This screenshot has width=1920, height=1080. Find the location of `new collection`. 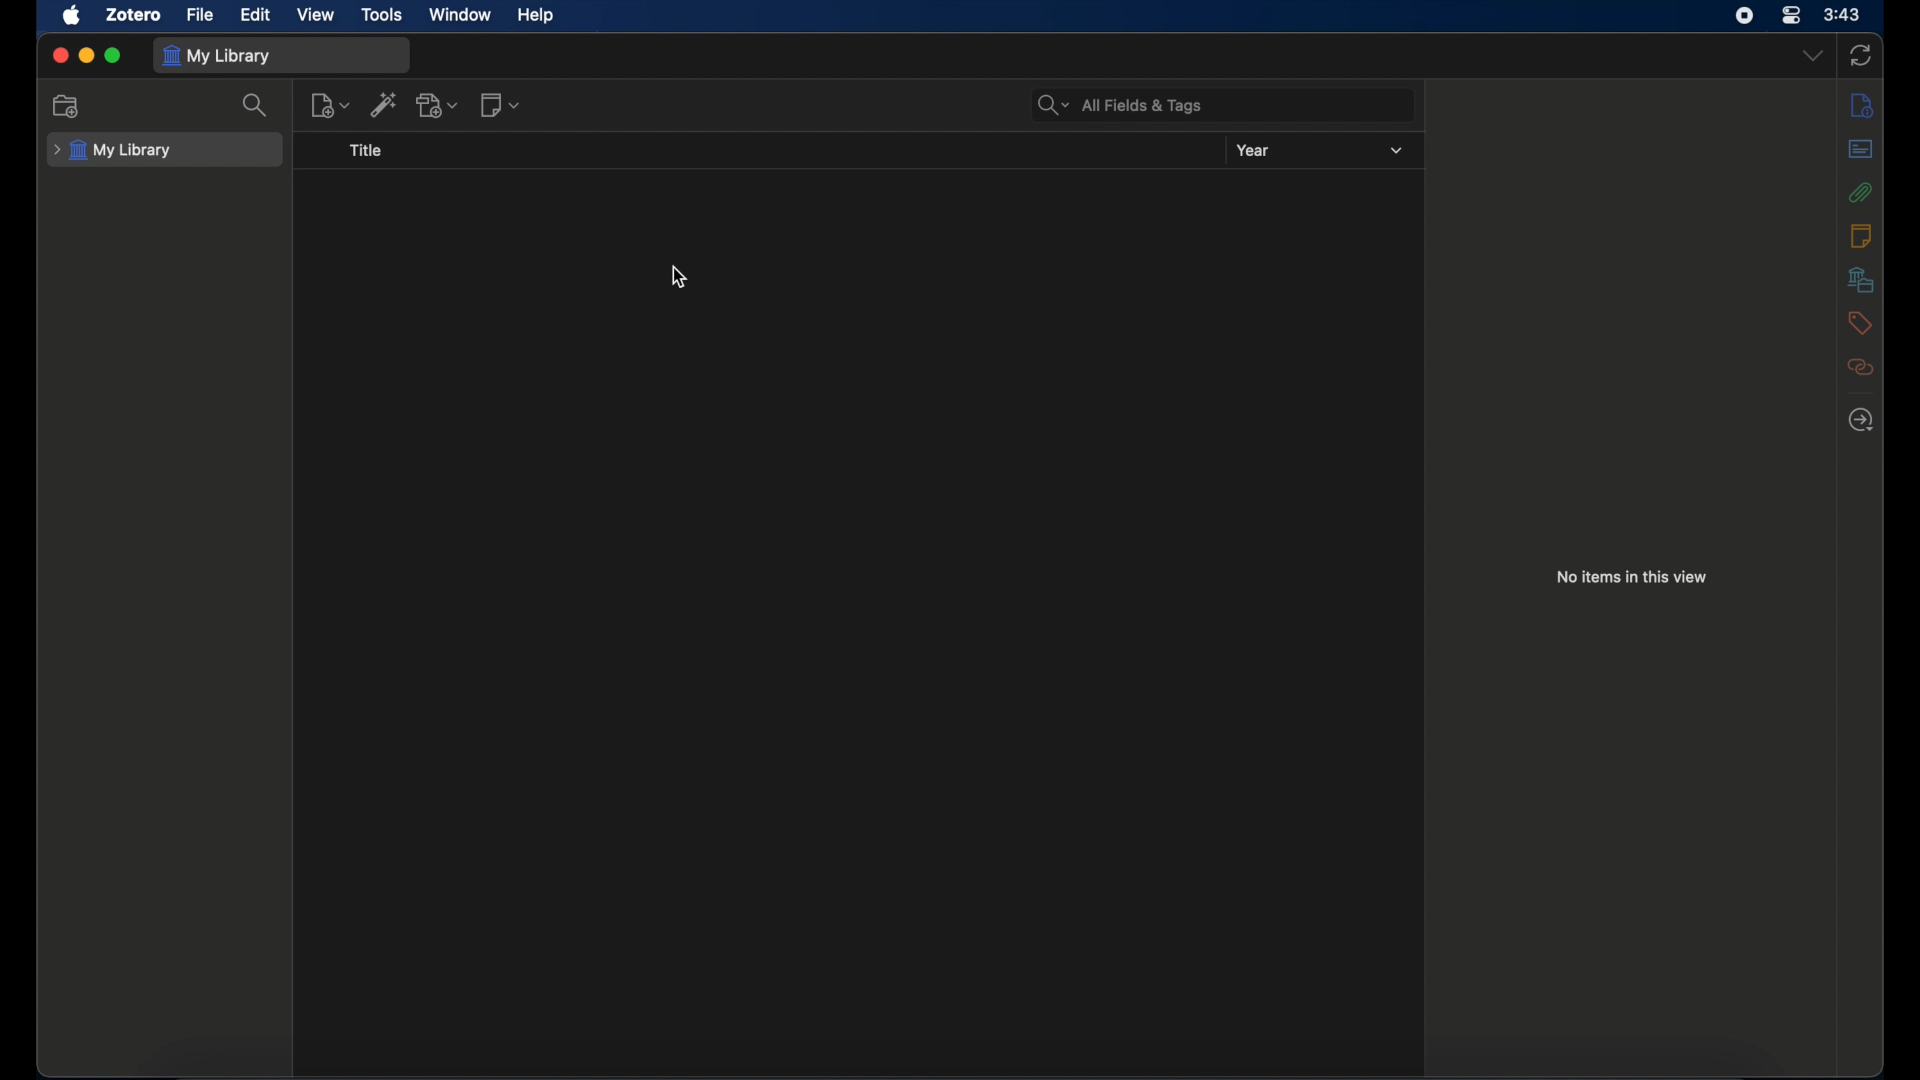

new collection is located at coordinates (68, 105).